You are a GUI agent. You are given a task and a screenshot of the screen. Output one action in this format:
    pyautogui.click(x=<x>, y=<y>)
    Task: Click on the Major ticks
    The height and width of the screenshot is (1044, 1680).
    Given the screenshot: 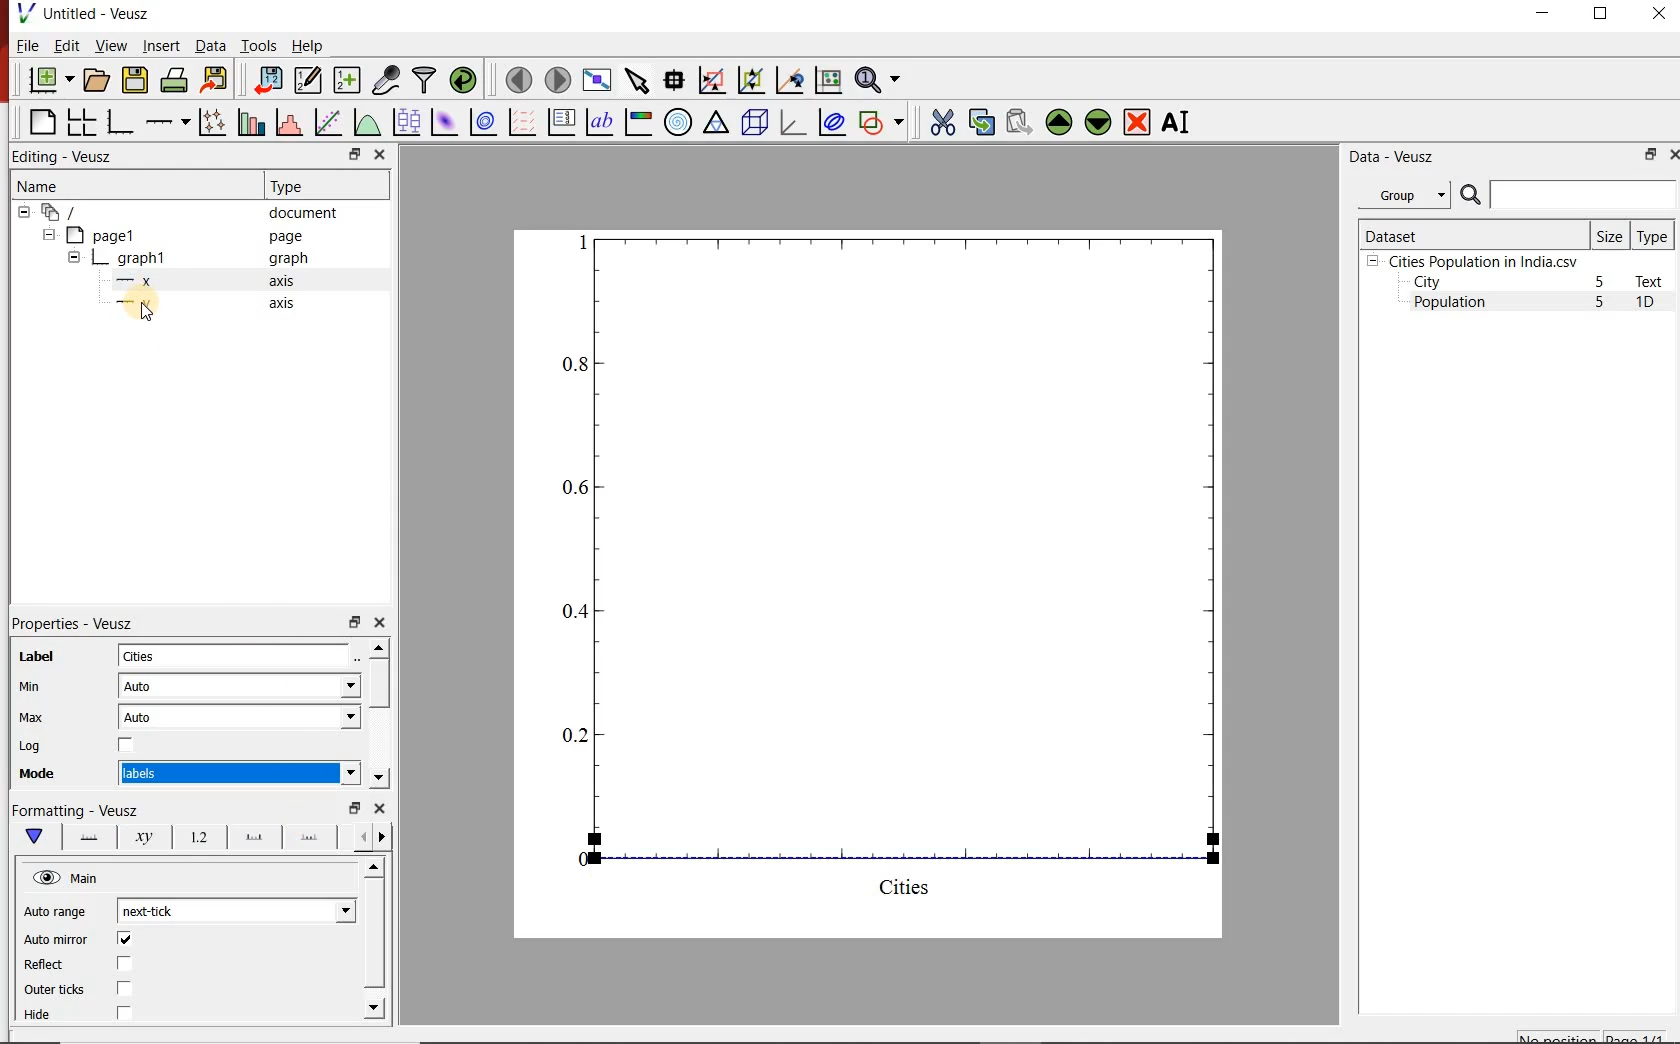 What is the action you would take?
    pyautogui.click(x=248, y=840)
    